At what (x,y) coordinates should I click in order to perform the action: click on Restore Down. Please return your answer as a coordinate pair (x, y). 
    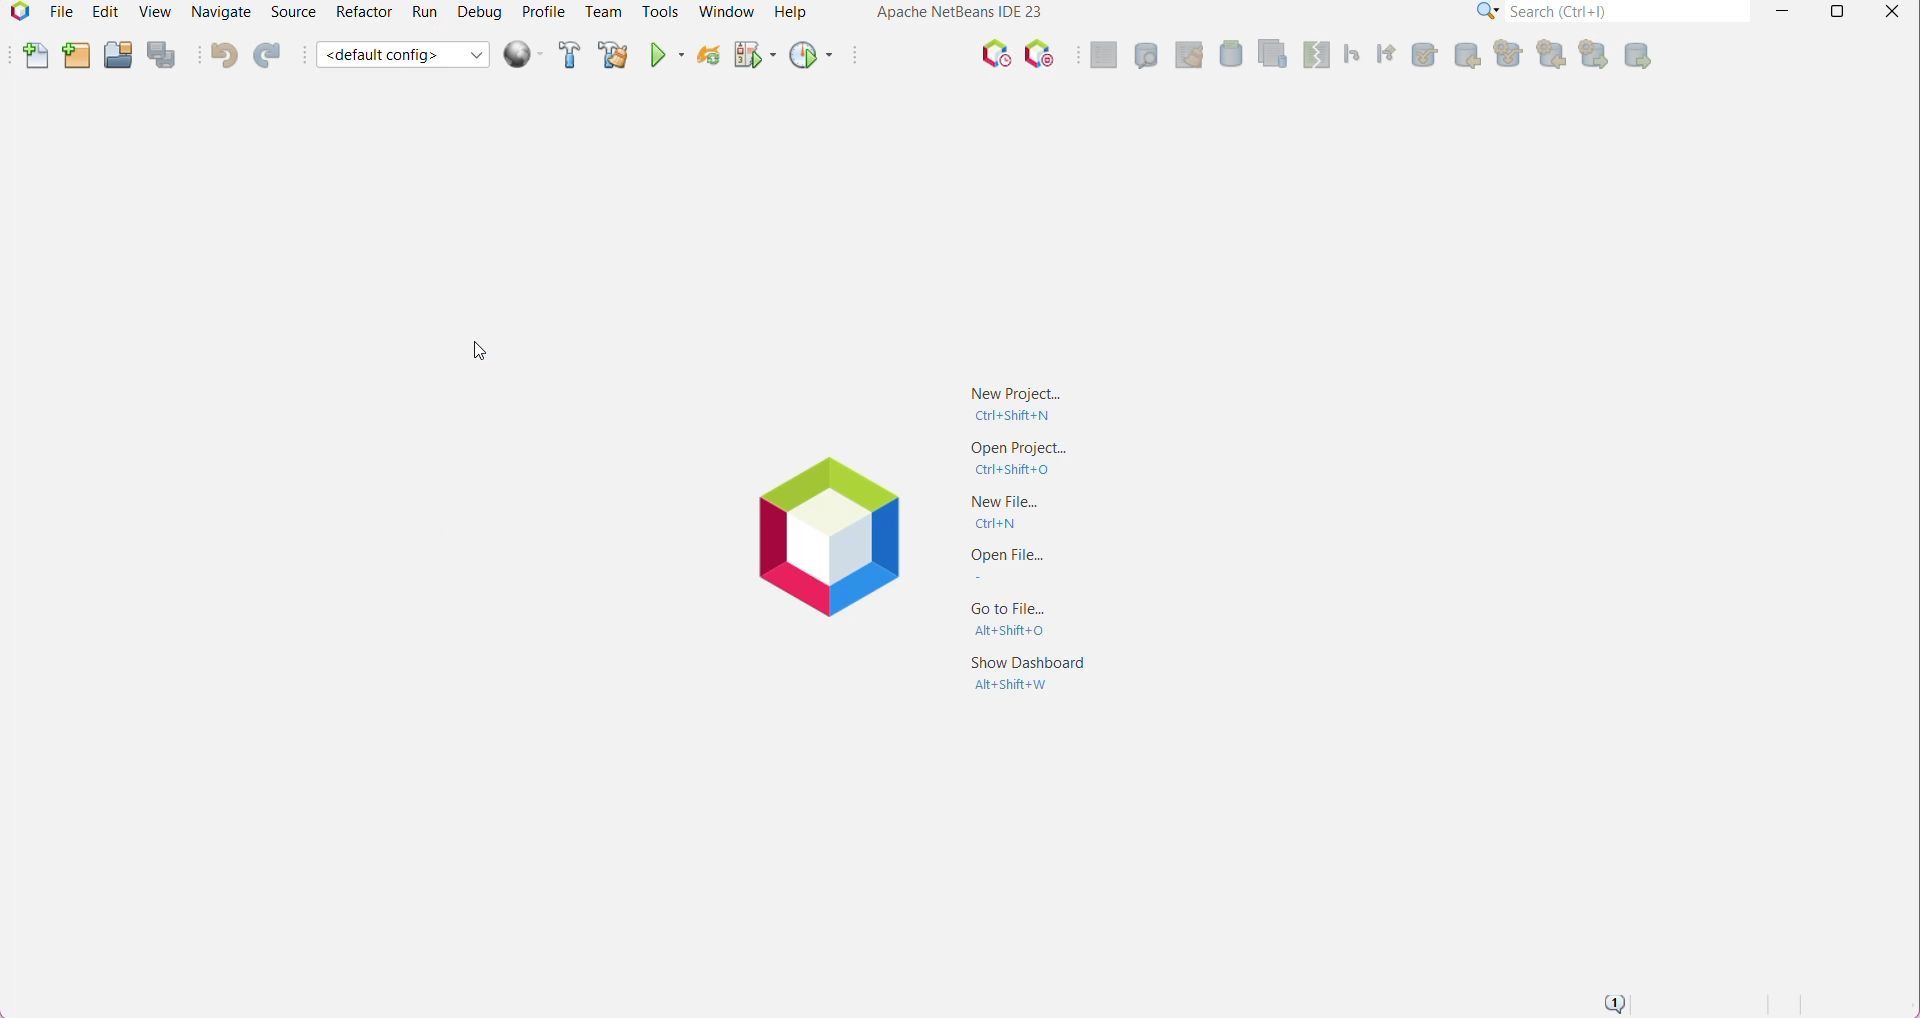
    Looking at the image, I should click on (1834, 12).